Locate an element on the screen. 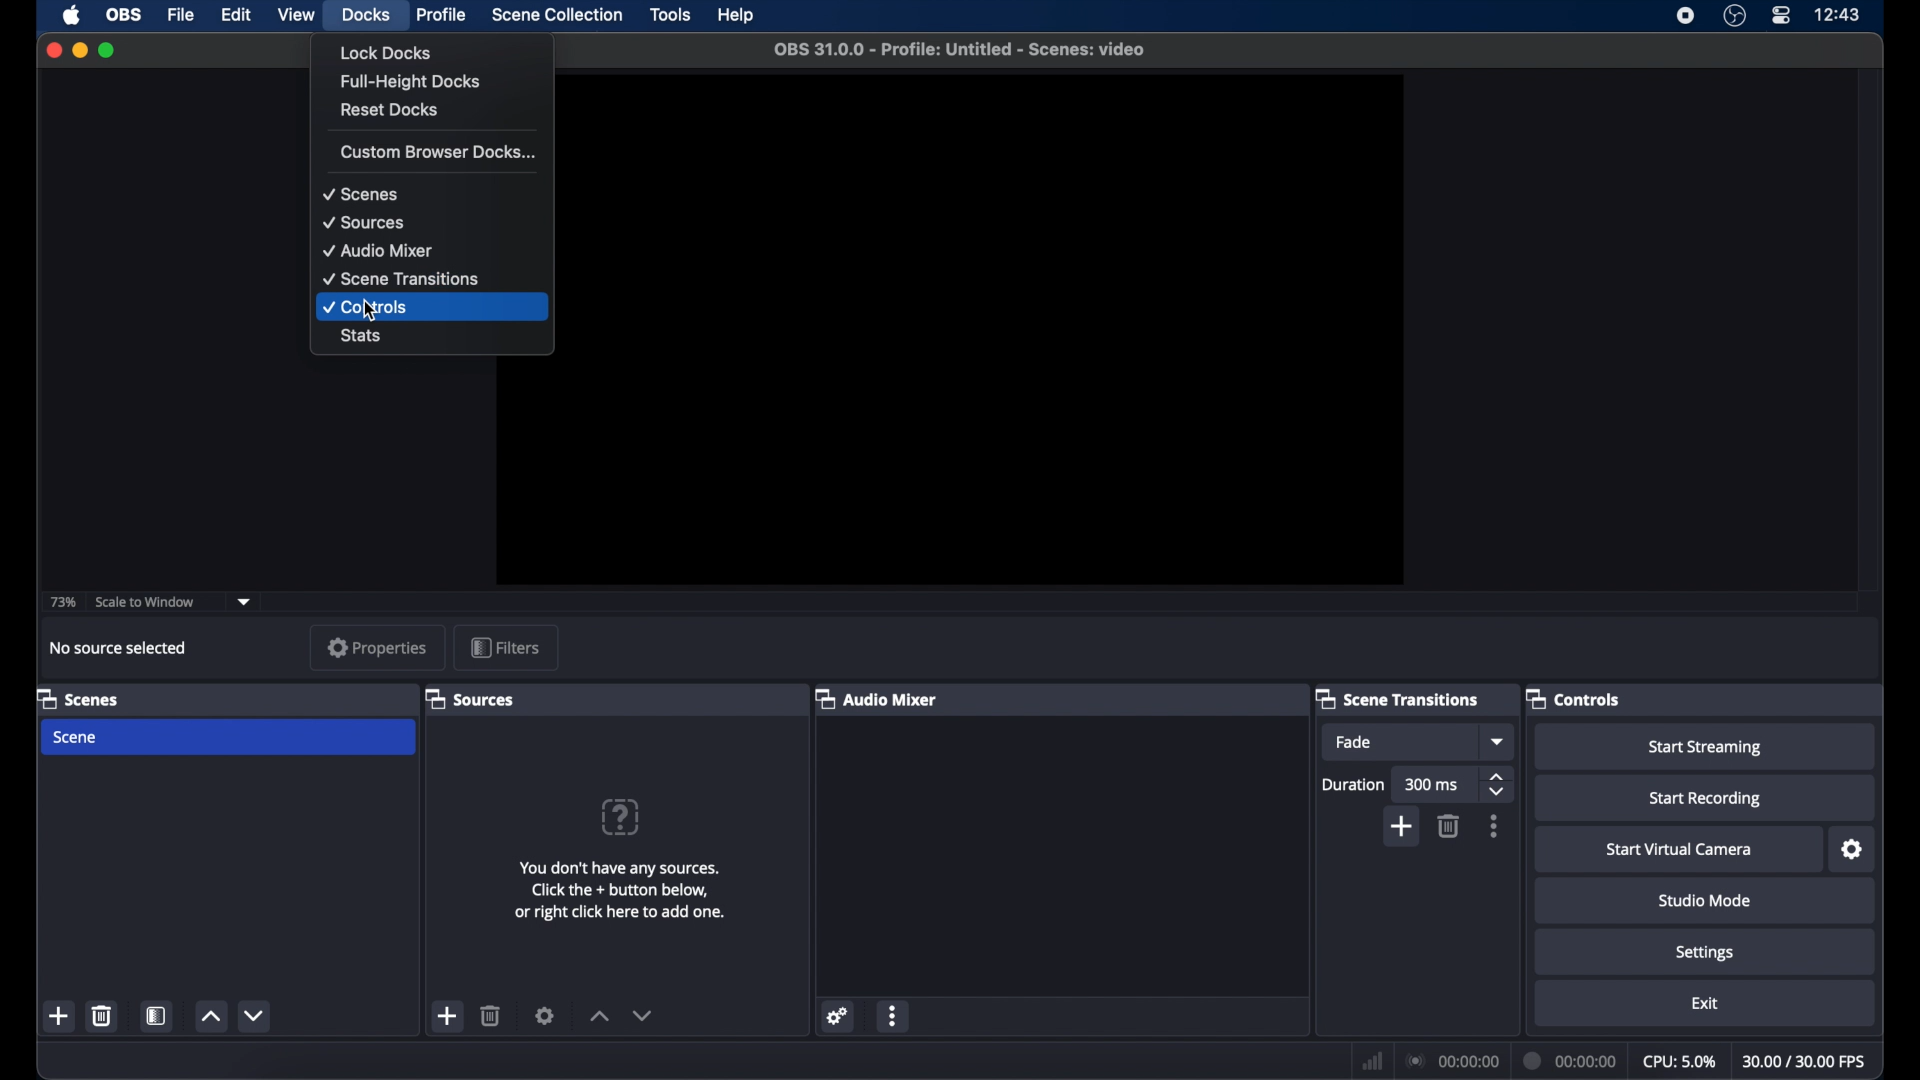 Image resolution: width=1920 pixels, height=1080 pixels. 73% is located at coordinates (62, 601).